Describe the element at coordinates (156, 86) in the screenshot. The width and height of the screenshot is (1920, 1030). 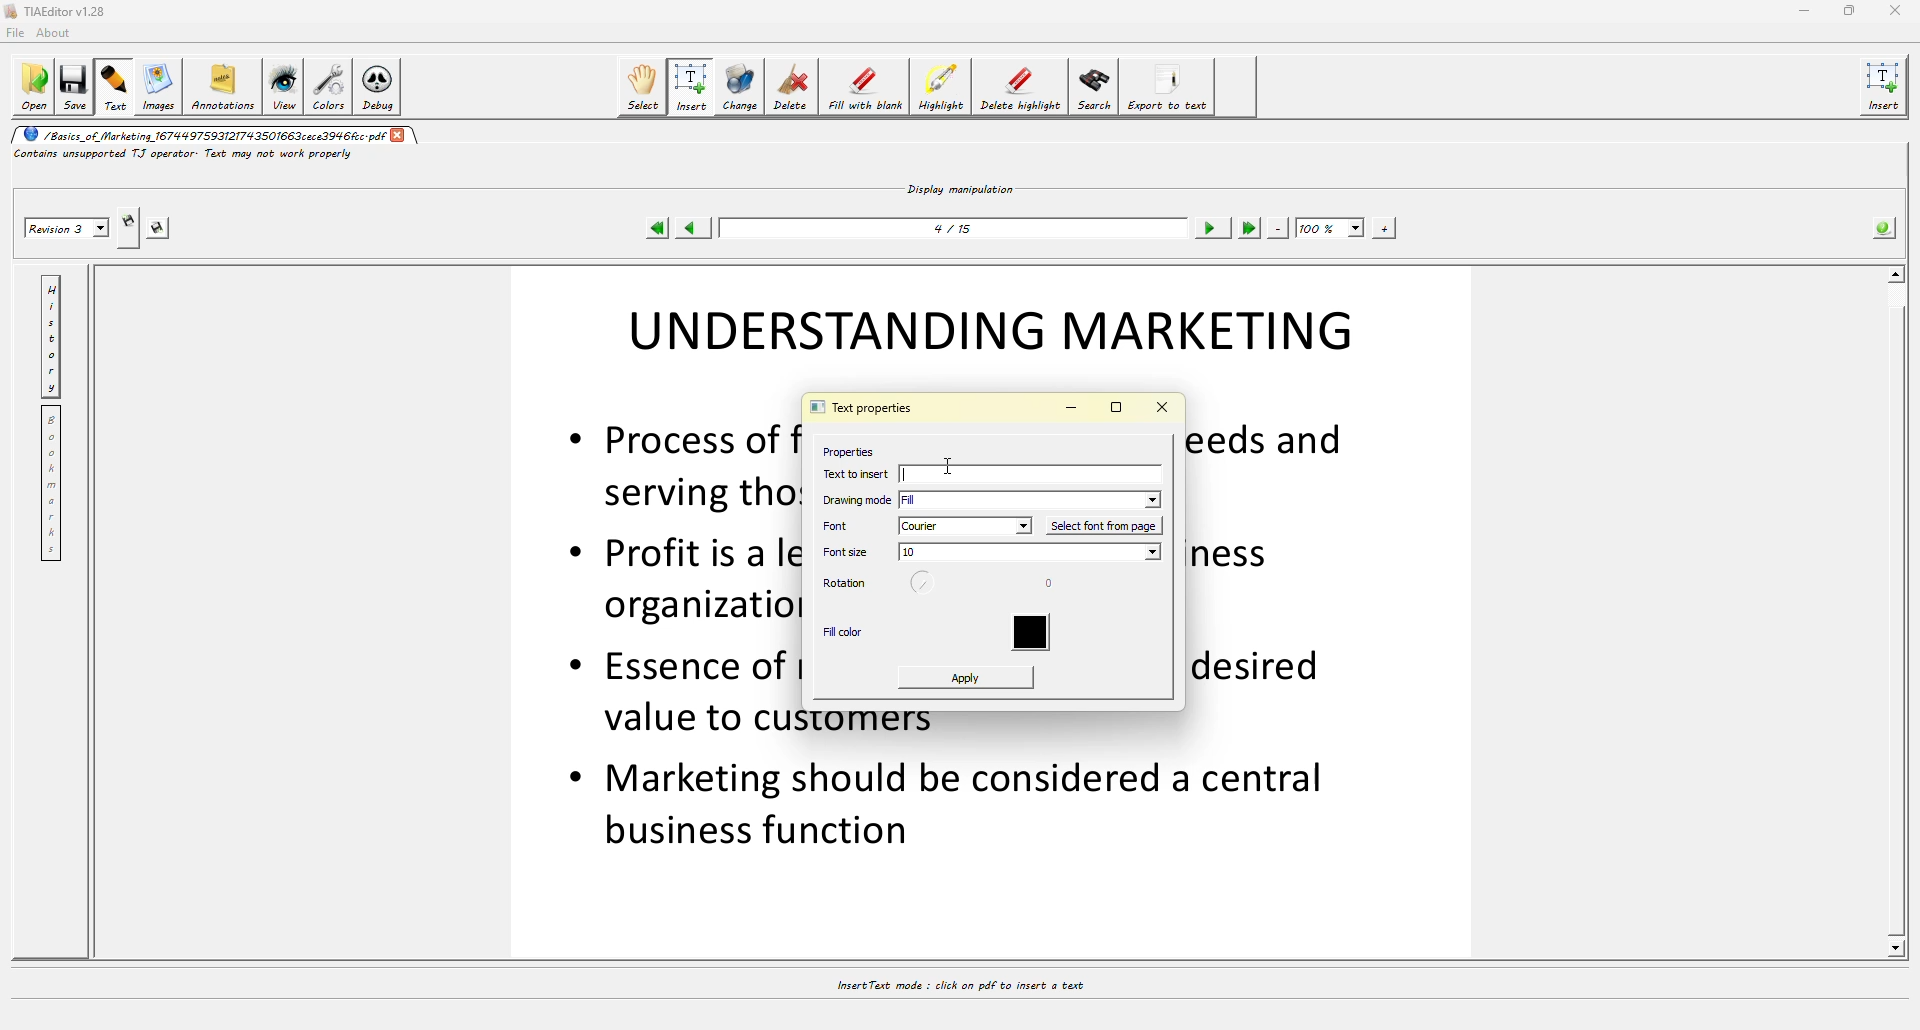
I see `images` at that location.